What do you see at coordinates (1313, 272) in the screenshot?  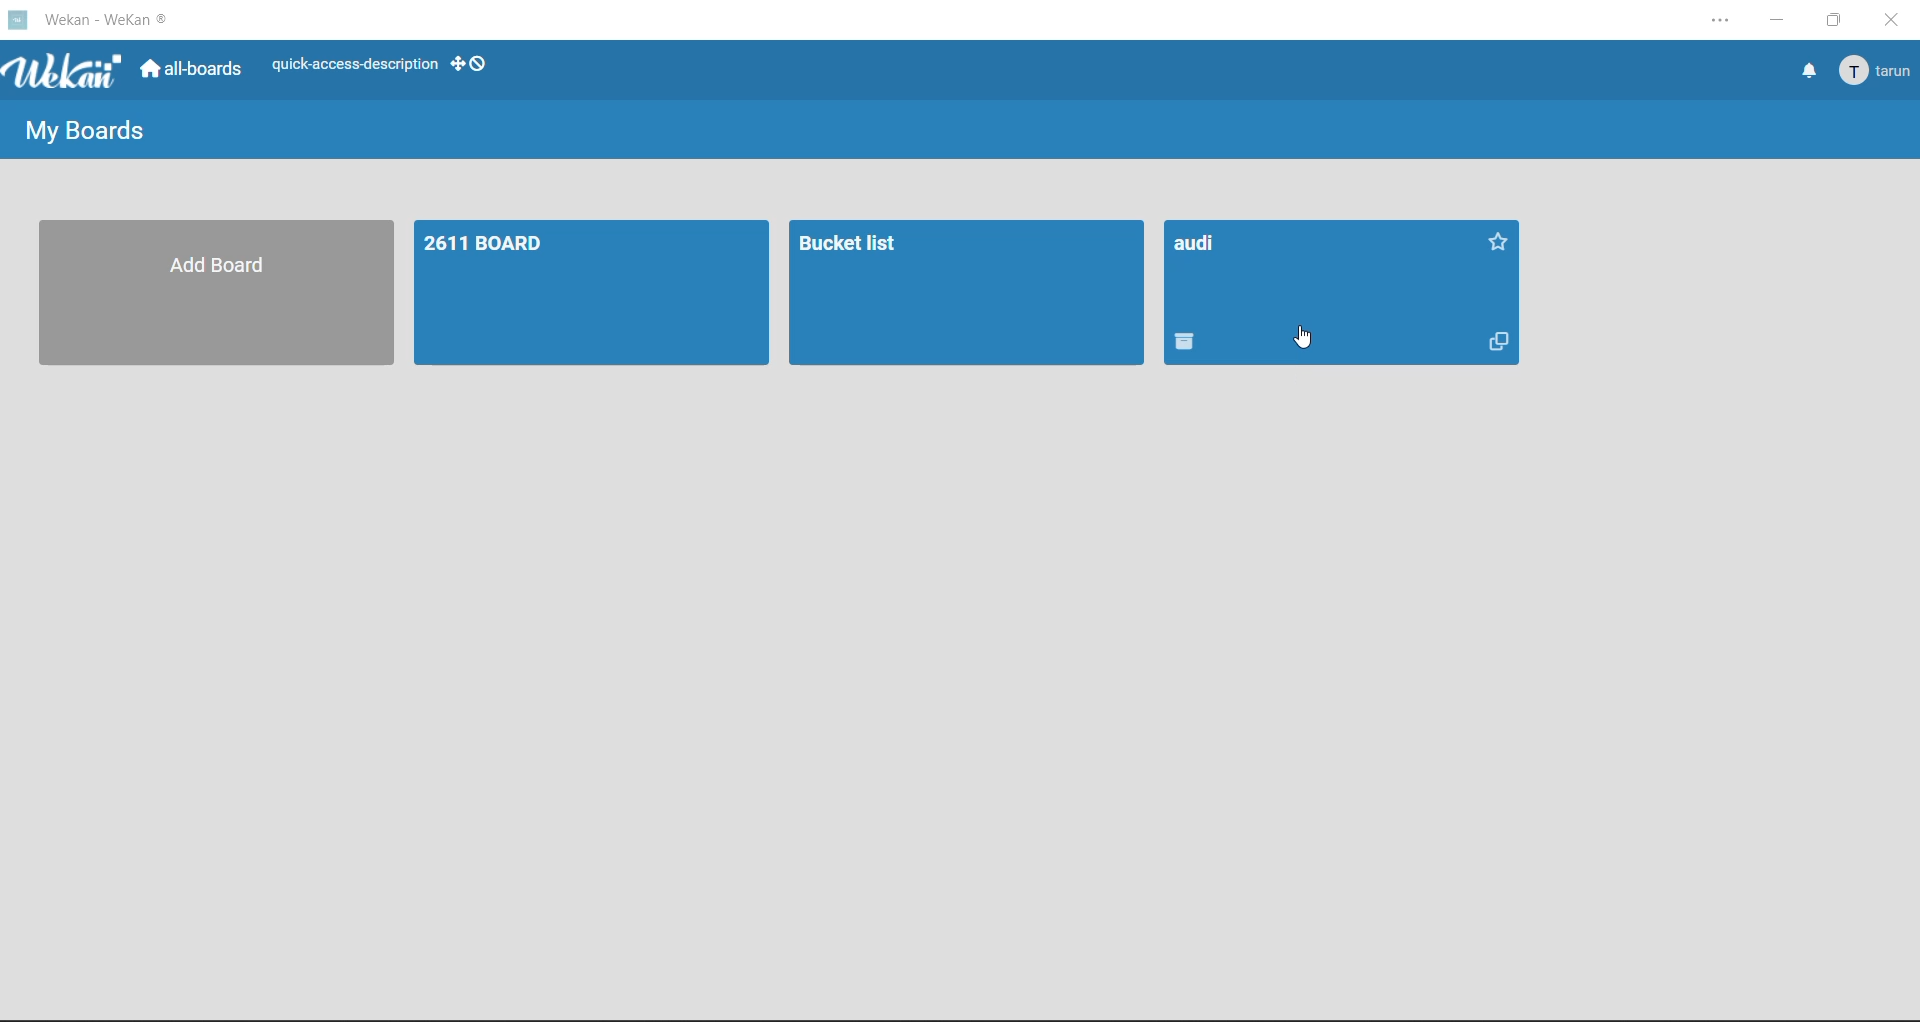 I see `audi` at bounding box center [1313, 272].